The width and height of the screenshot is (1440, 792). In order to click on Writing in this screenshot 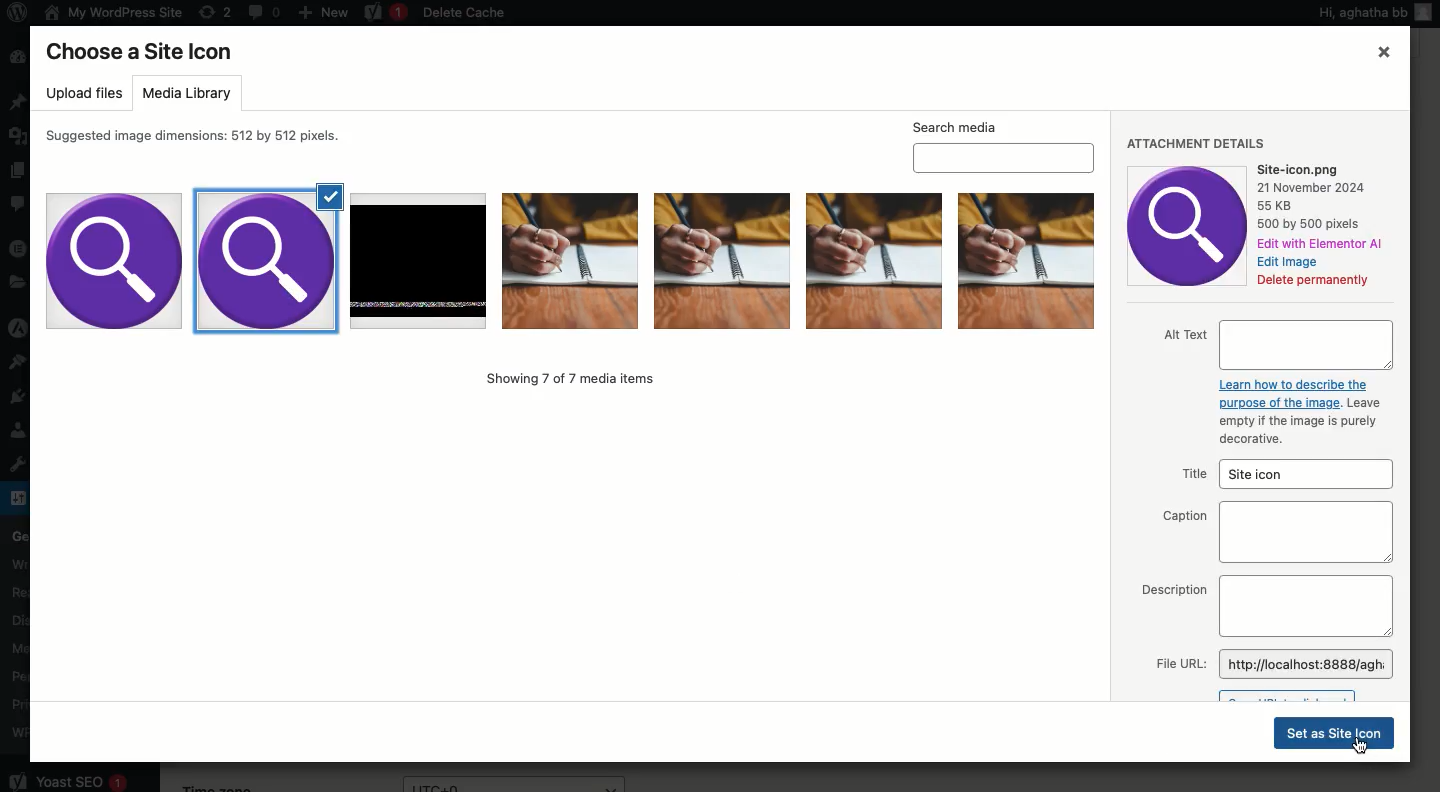, I will do `click(19, 562)`.